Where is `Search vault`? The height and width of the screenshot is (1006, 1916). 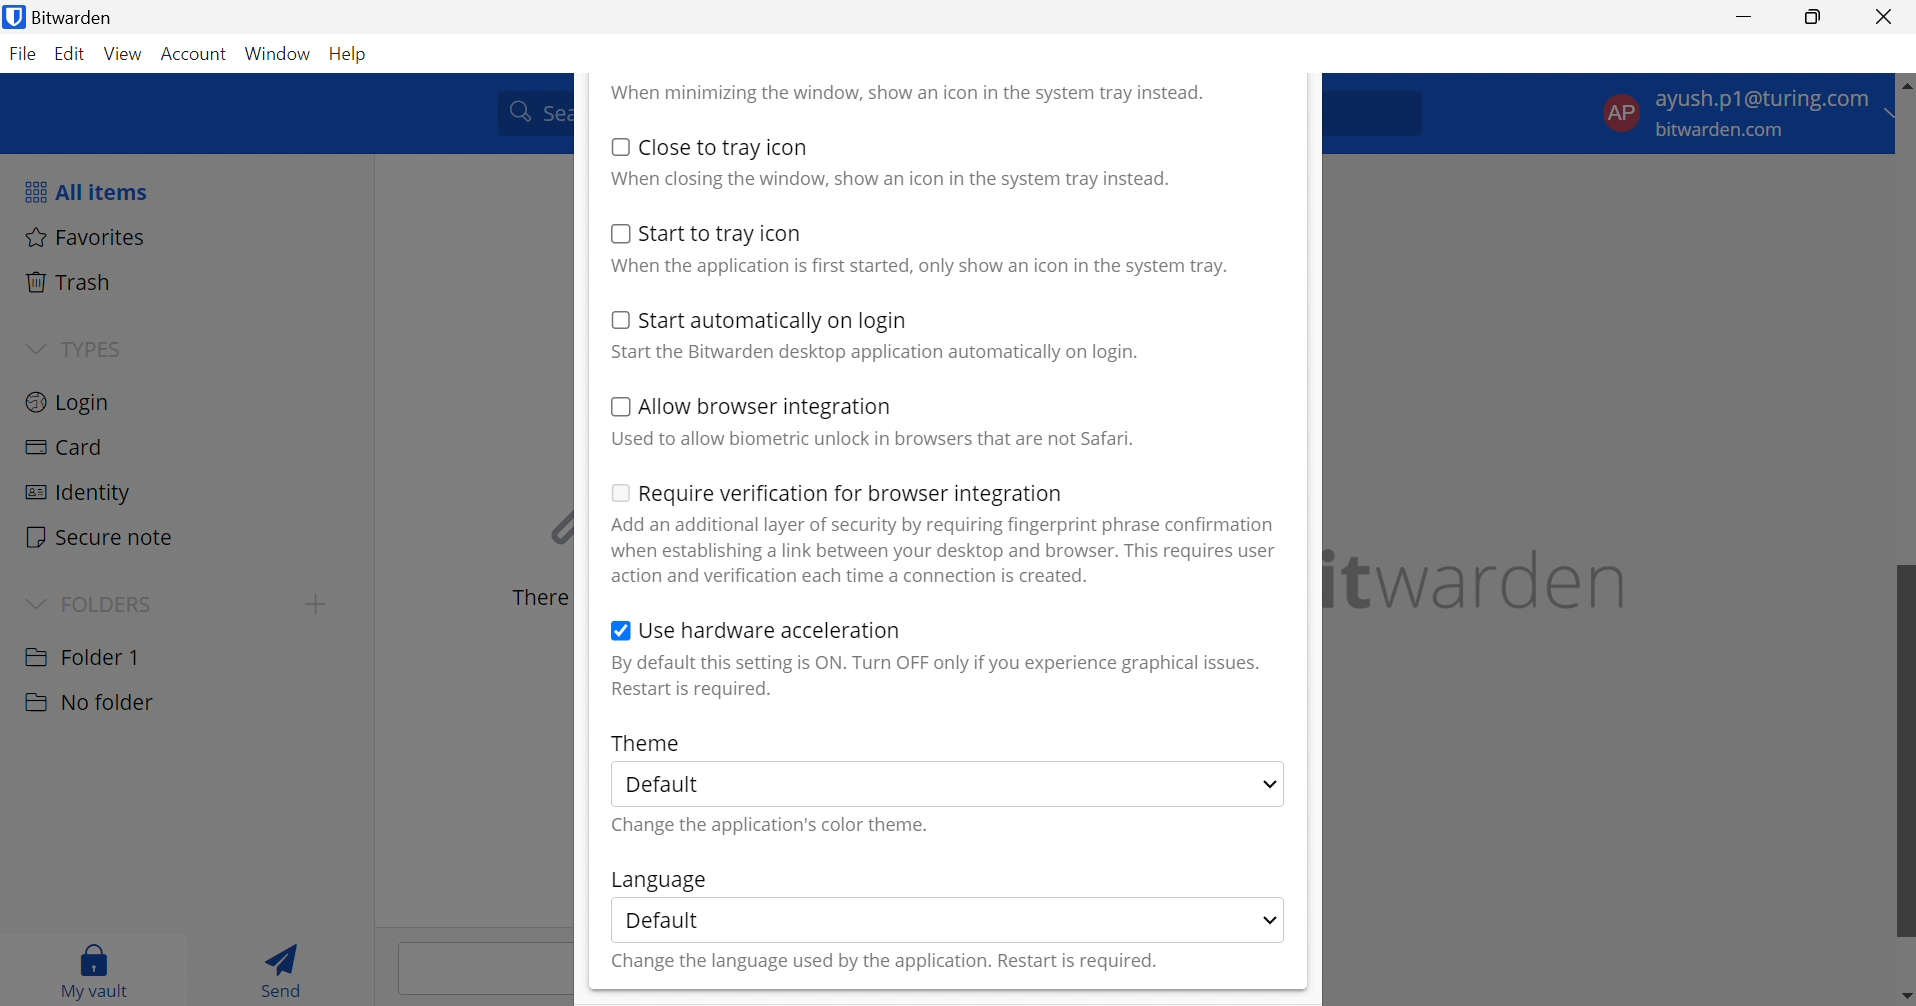 Search vault is located at coordinates (529, 111).